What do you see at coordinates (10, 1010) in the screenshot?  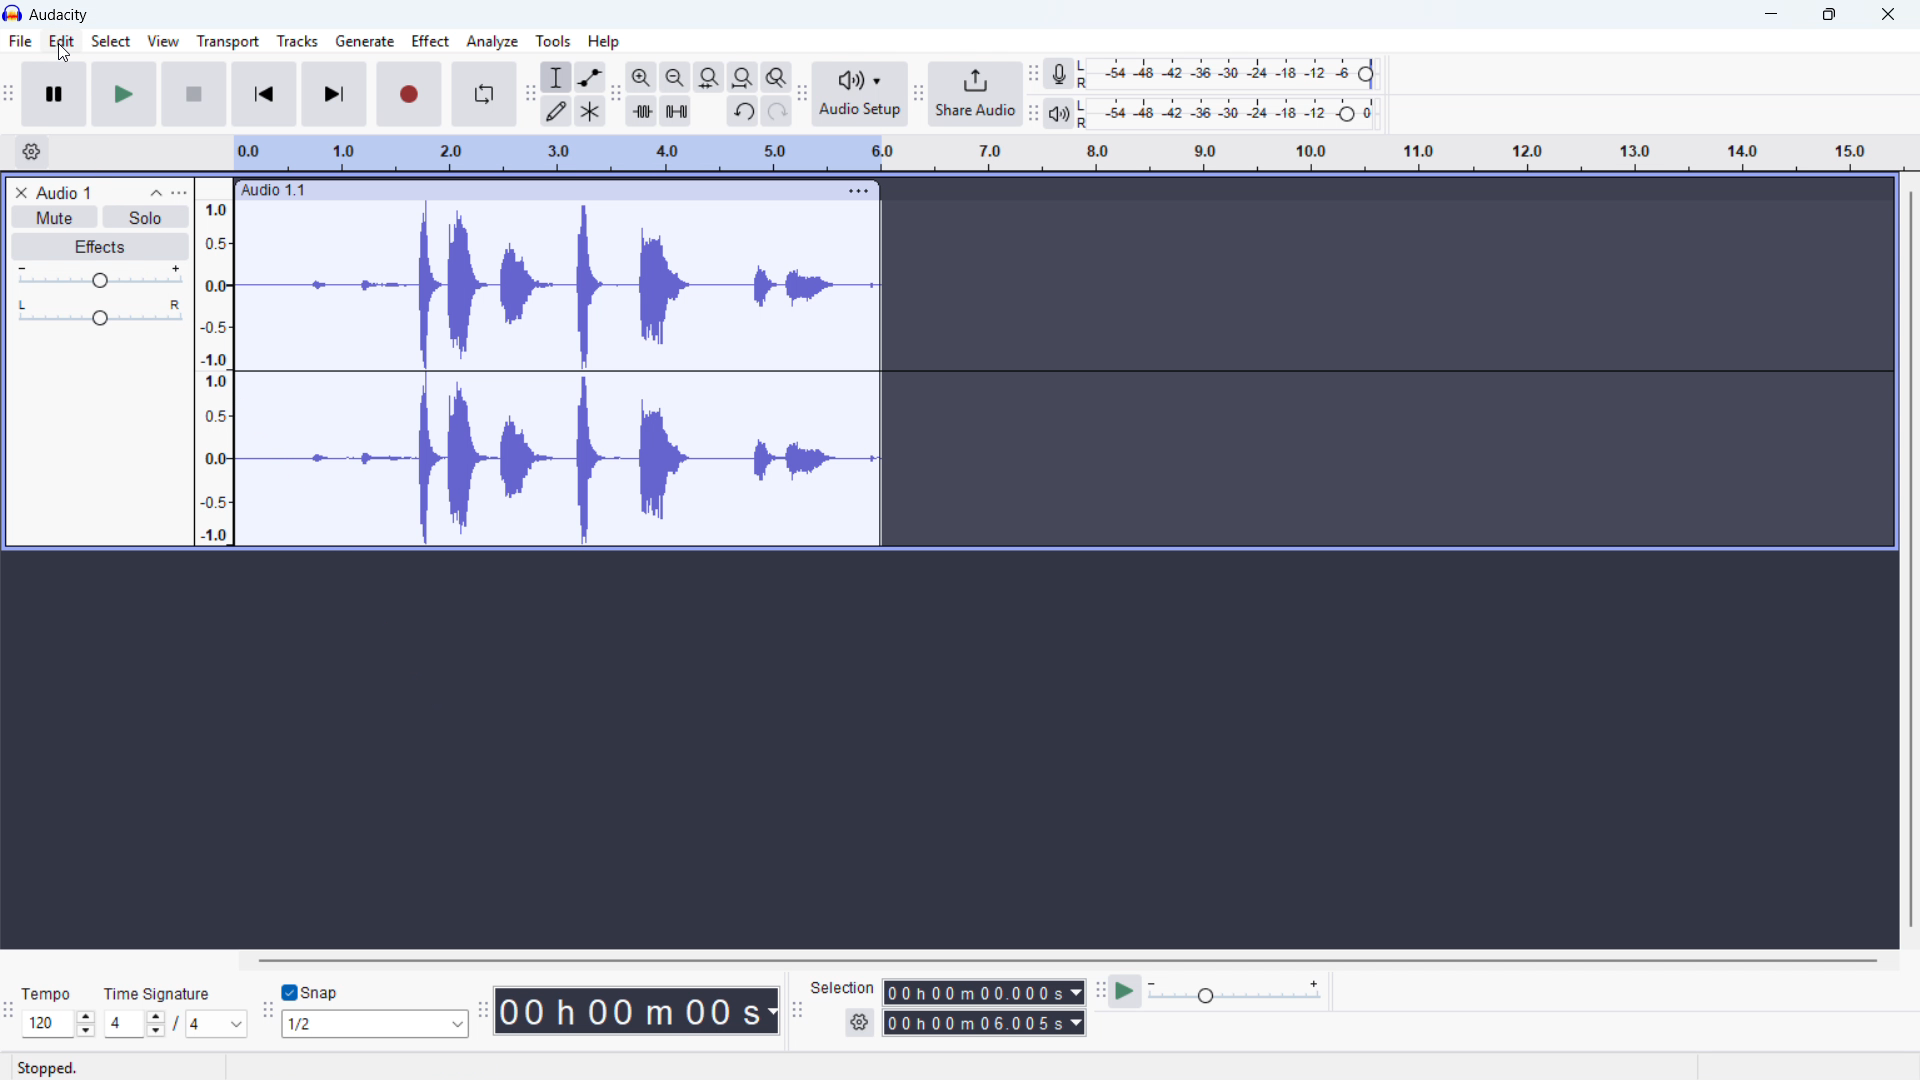 I see `time signature toolbar` at bounding box center [10, 1010].